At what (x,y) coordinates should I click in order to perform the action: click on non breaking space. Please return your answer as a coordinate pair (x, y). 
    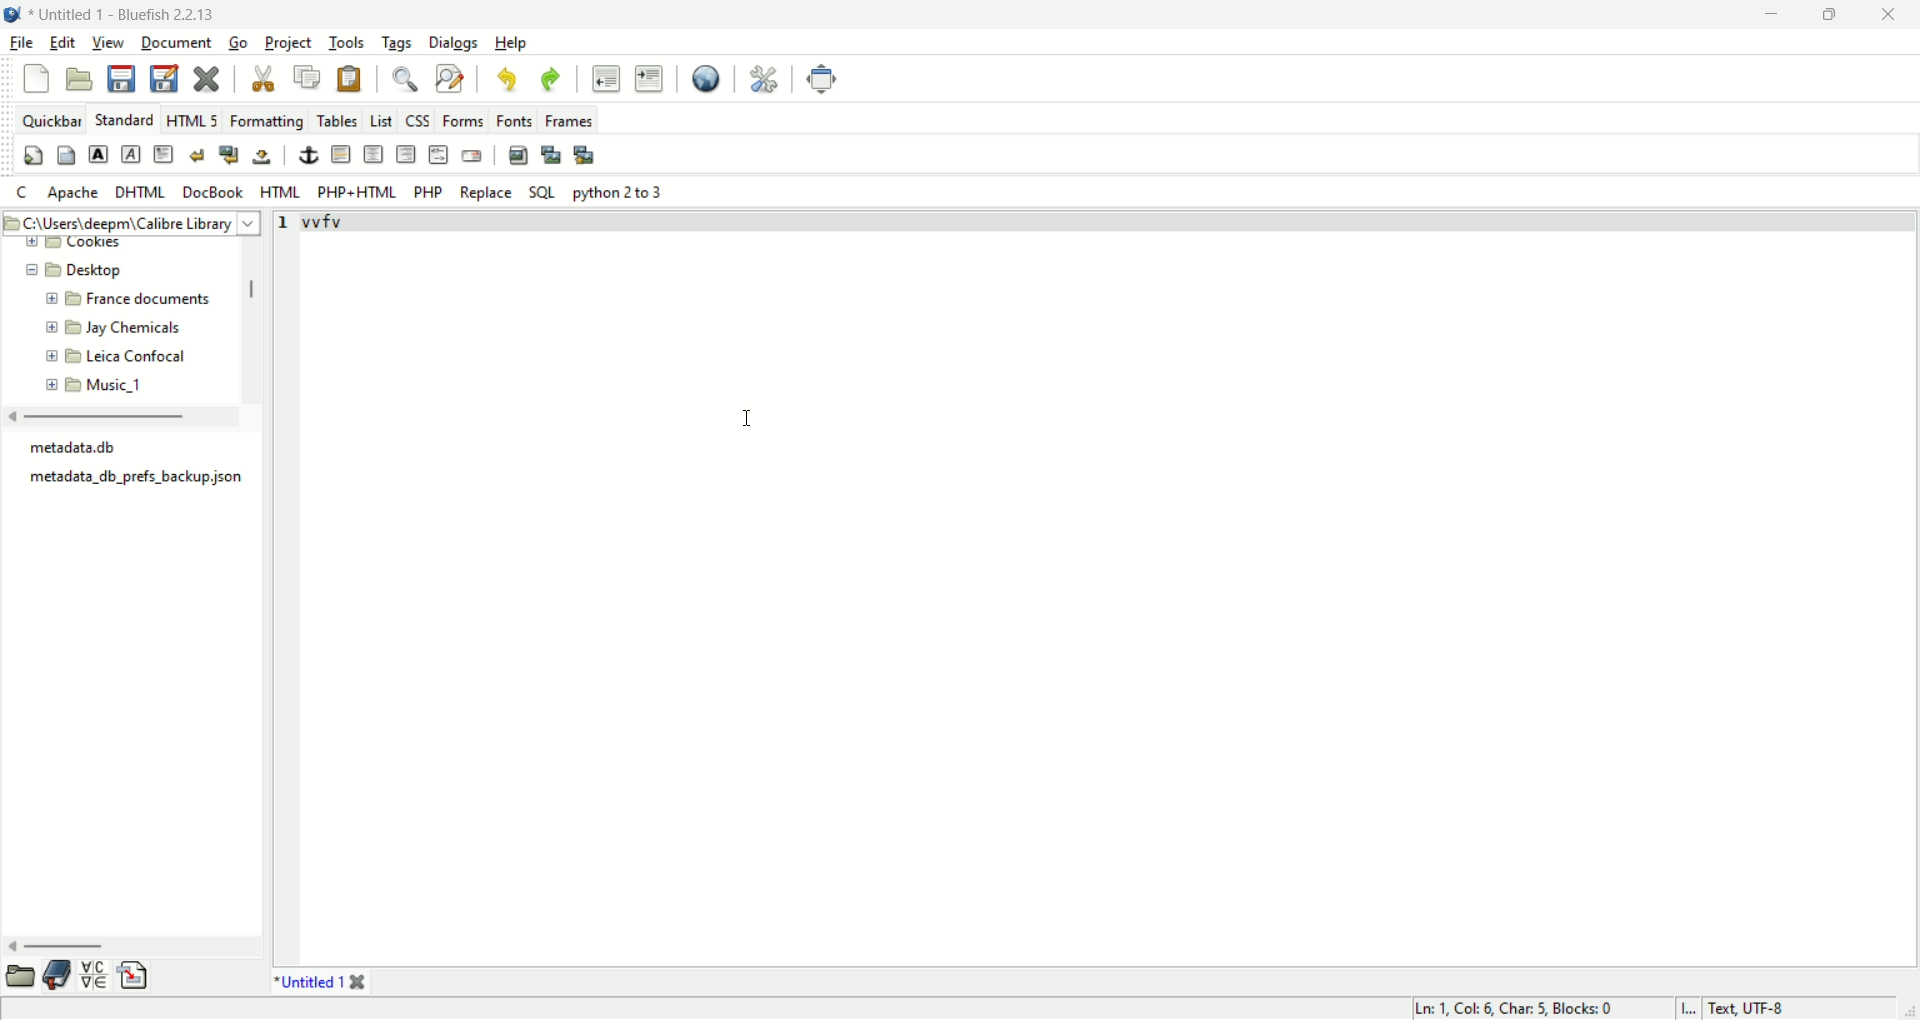
    Looking at the image, I should click on (264, 157).